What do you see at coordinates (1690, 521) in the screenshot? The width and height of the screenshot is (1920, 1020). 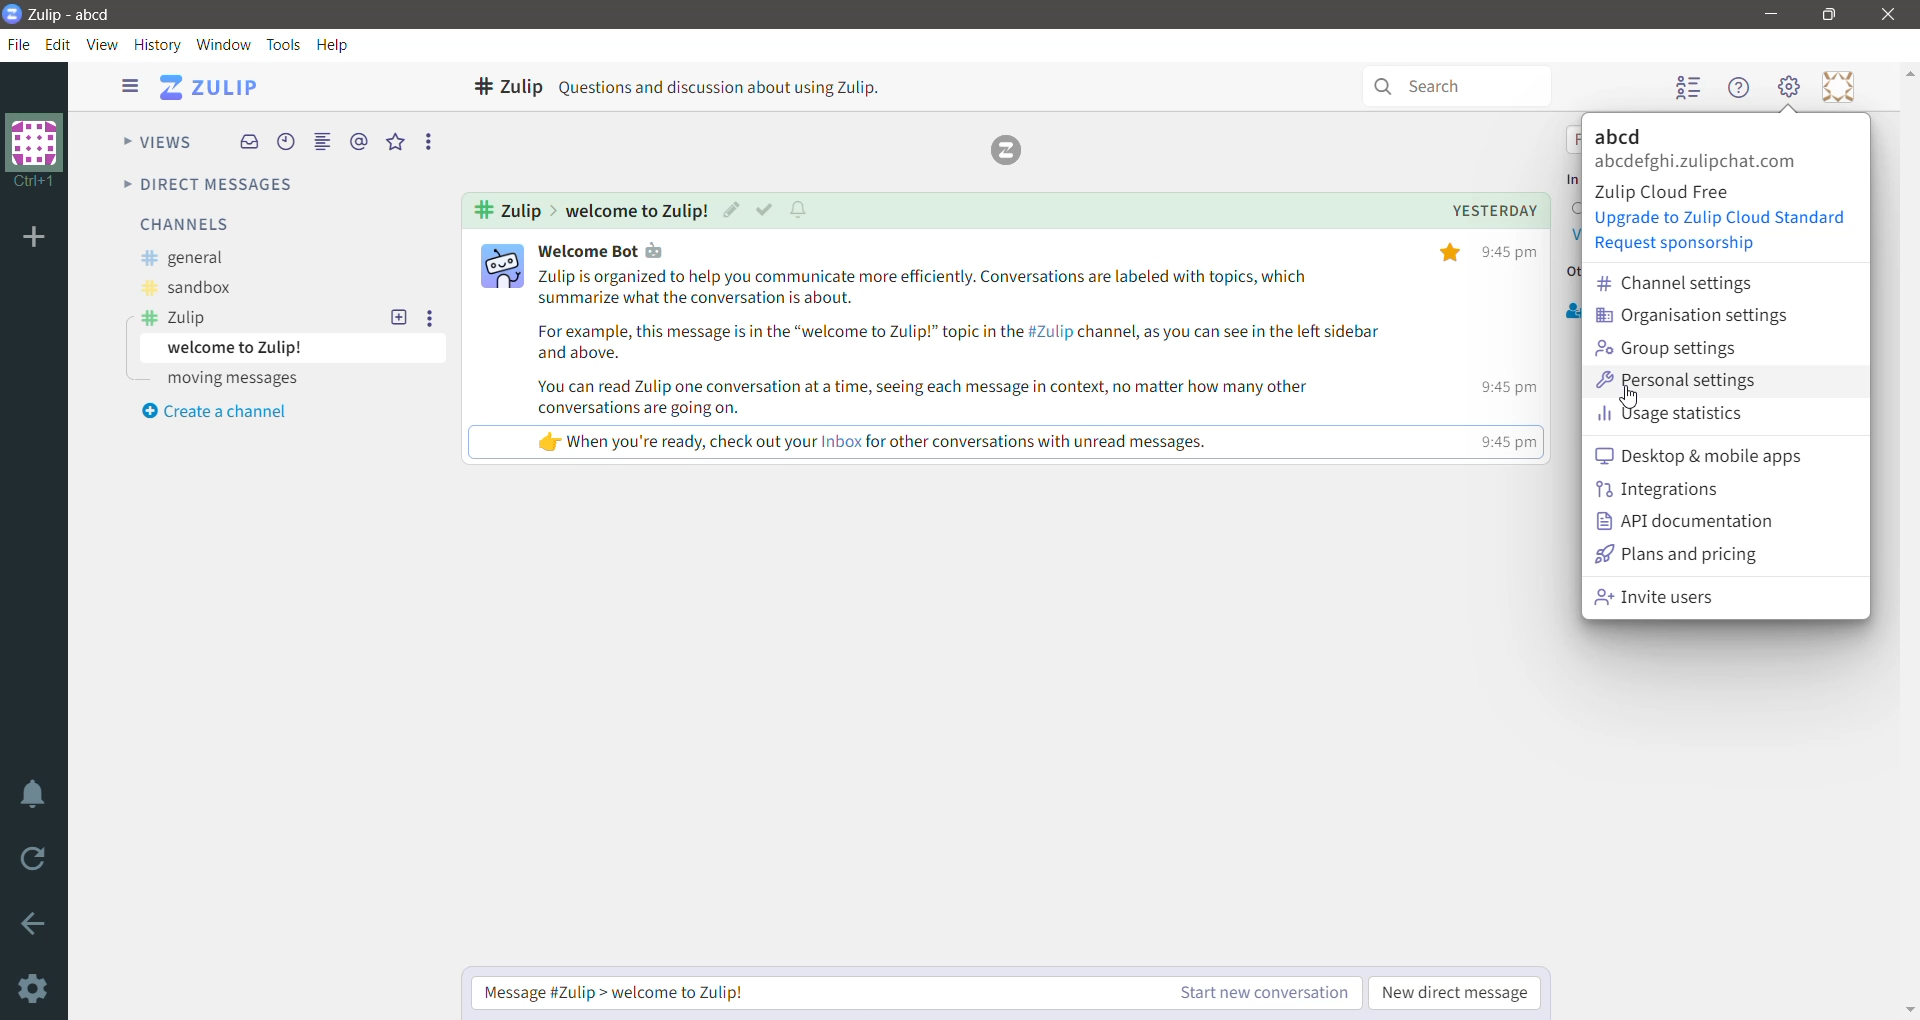 I see `API documentation` at bounding box center [1690, 521].